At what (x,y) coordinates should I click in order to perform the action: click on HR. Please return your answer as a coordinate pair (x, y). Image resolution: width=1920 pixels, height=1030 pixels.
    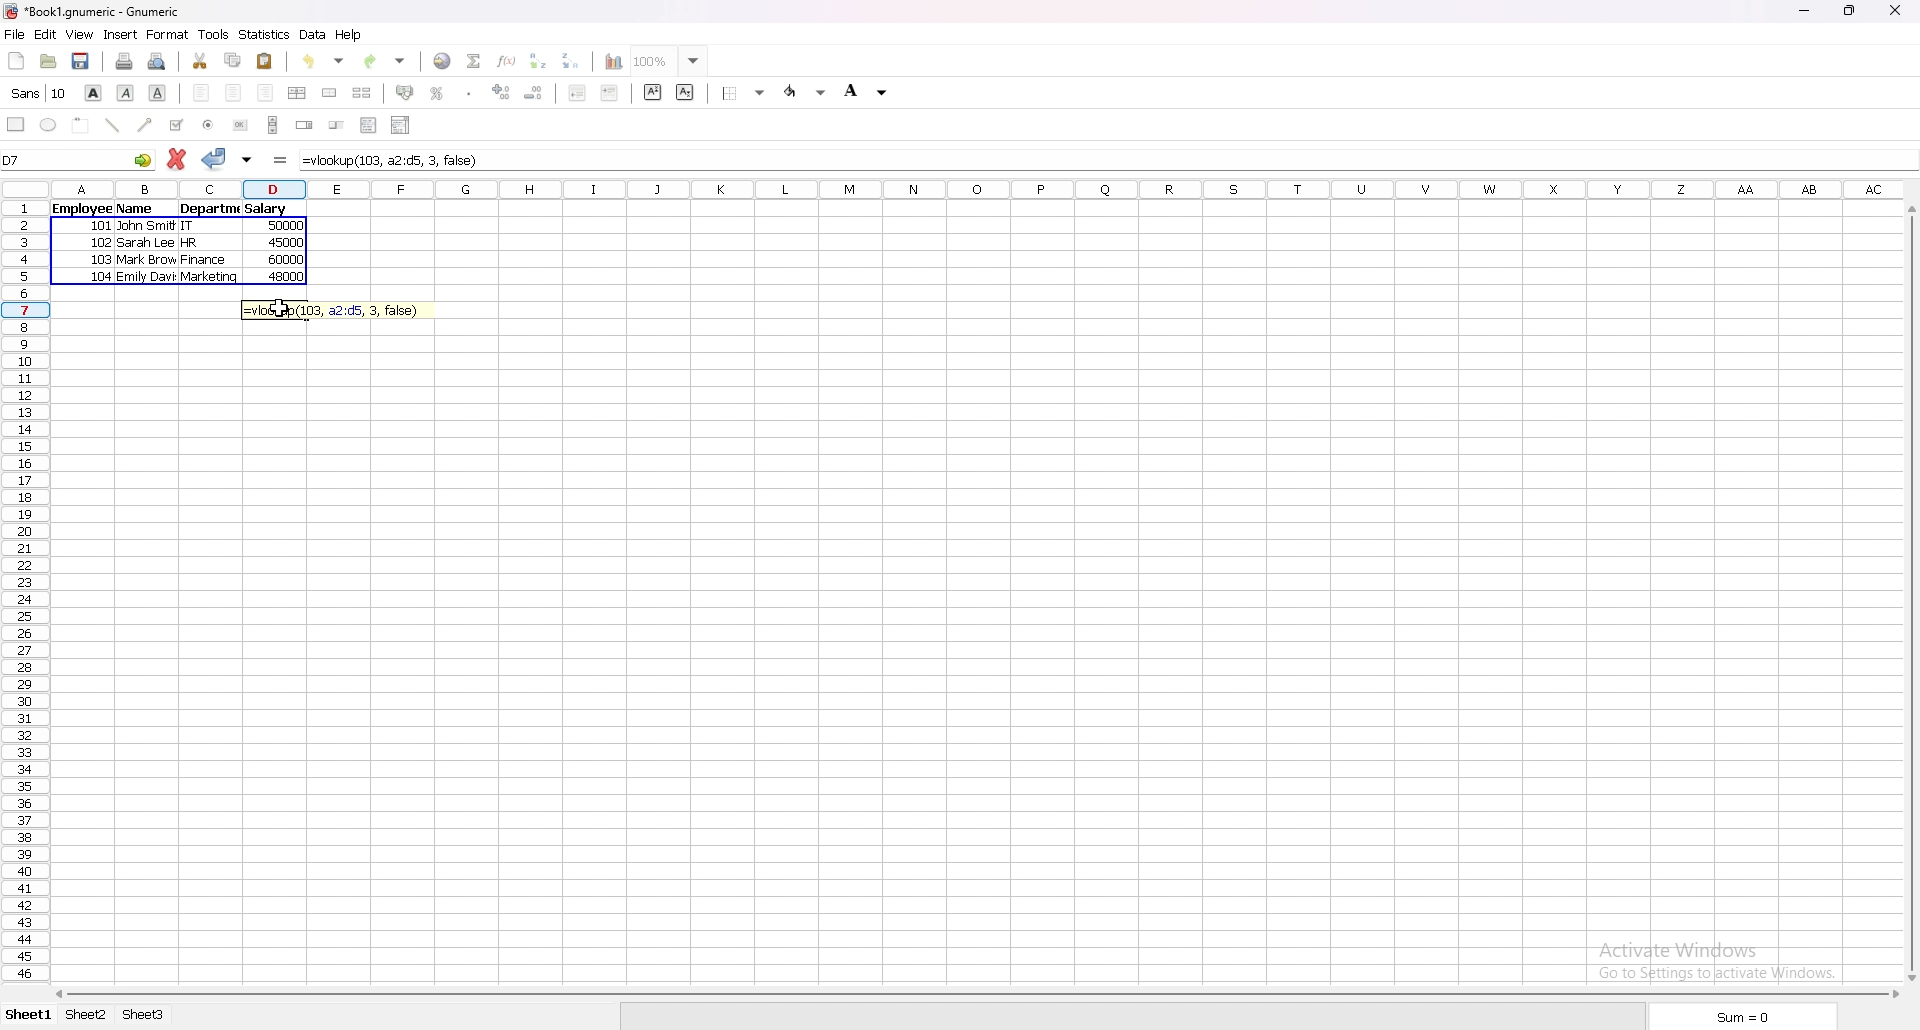
    Looking at the image, I should click on (194, 245).